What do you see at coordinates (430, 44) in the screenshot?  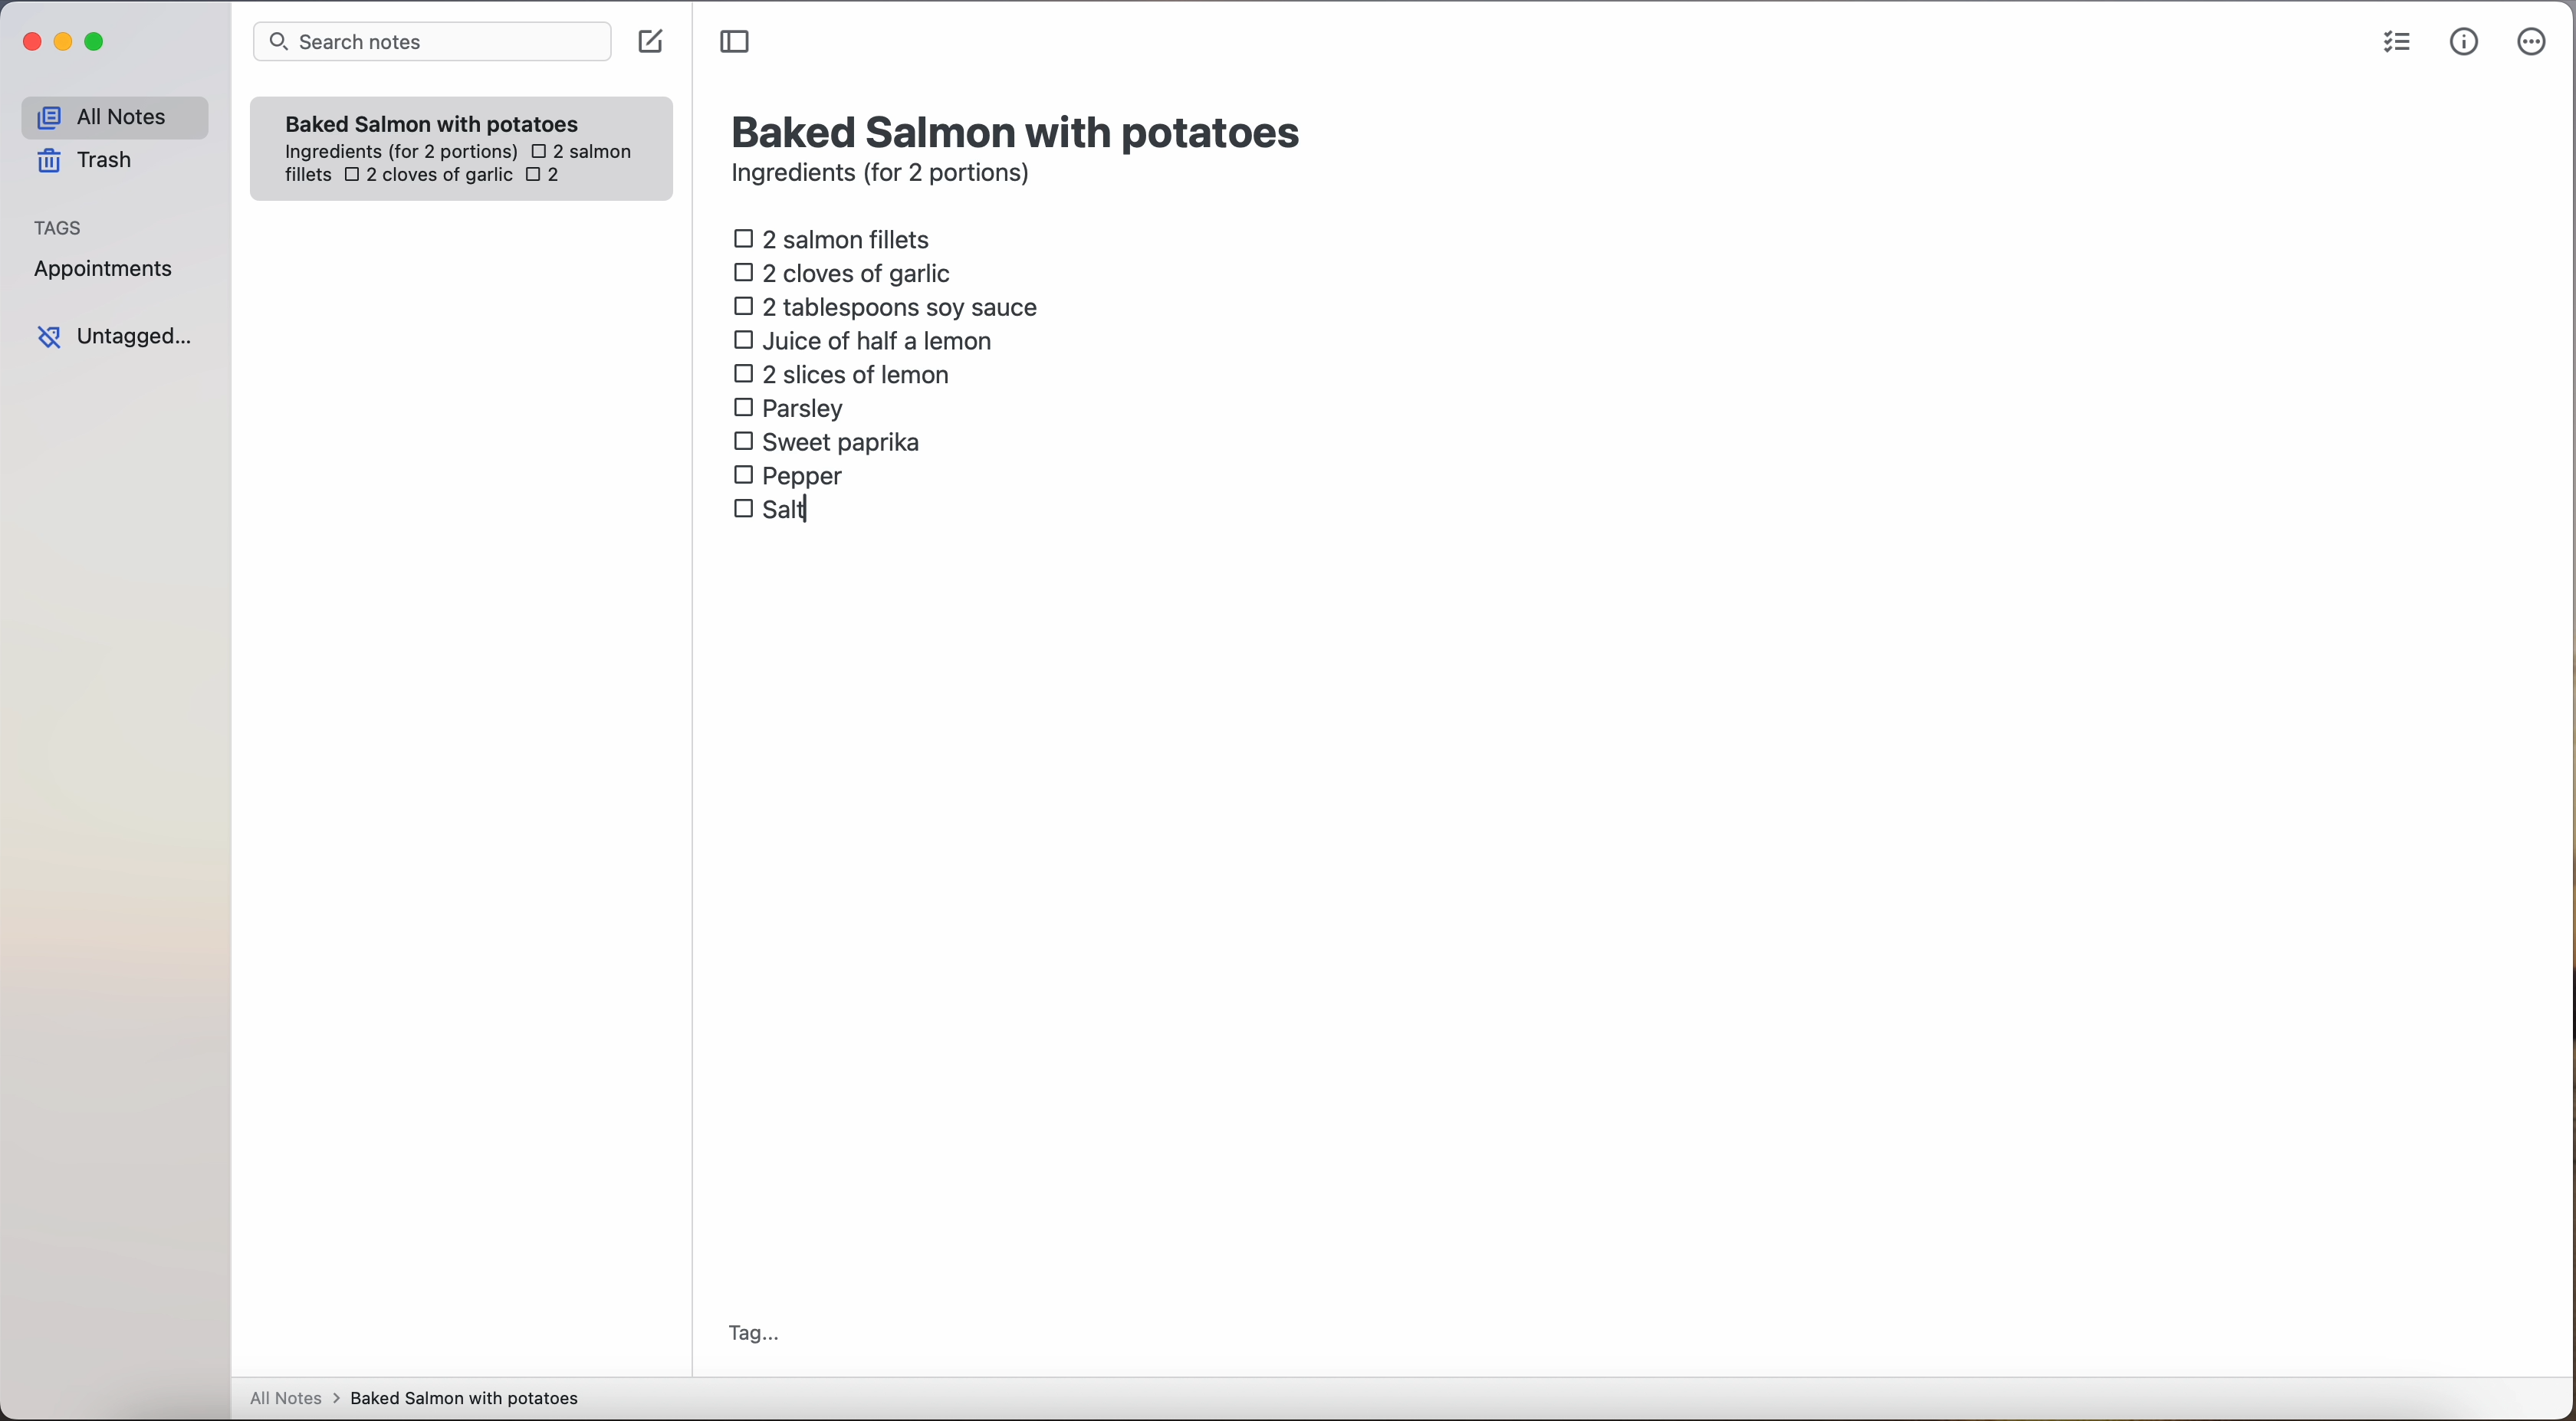 I see `search bar` at bounding box center [430, 44].